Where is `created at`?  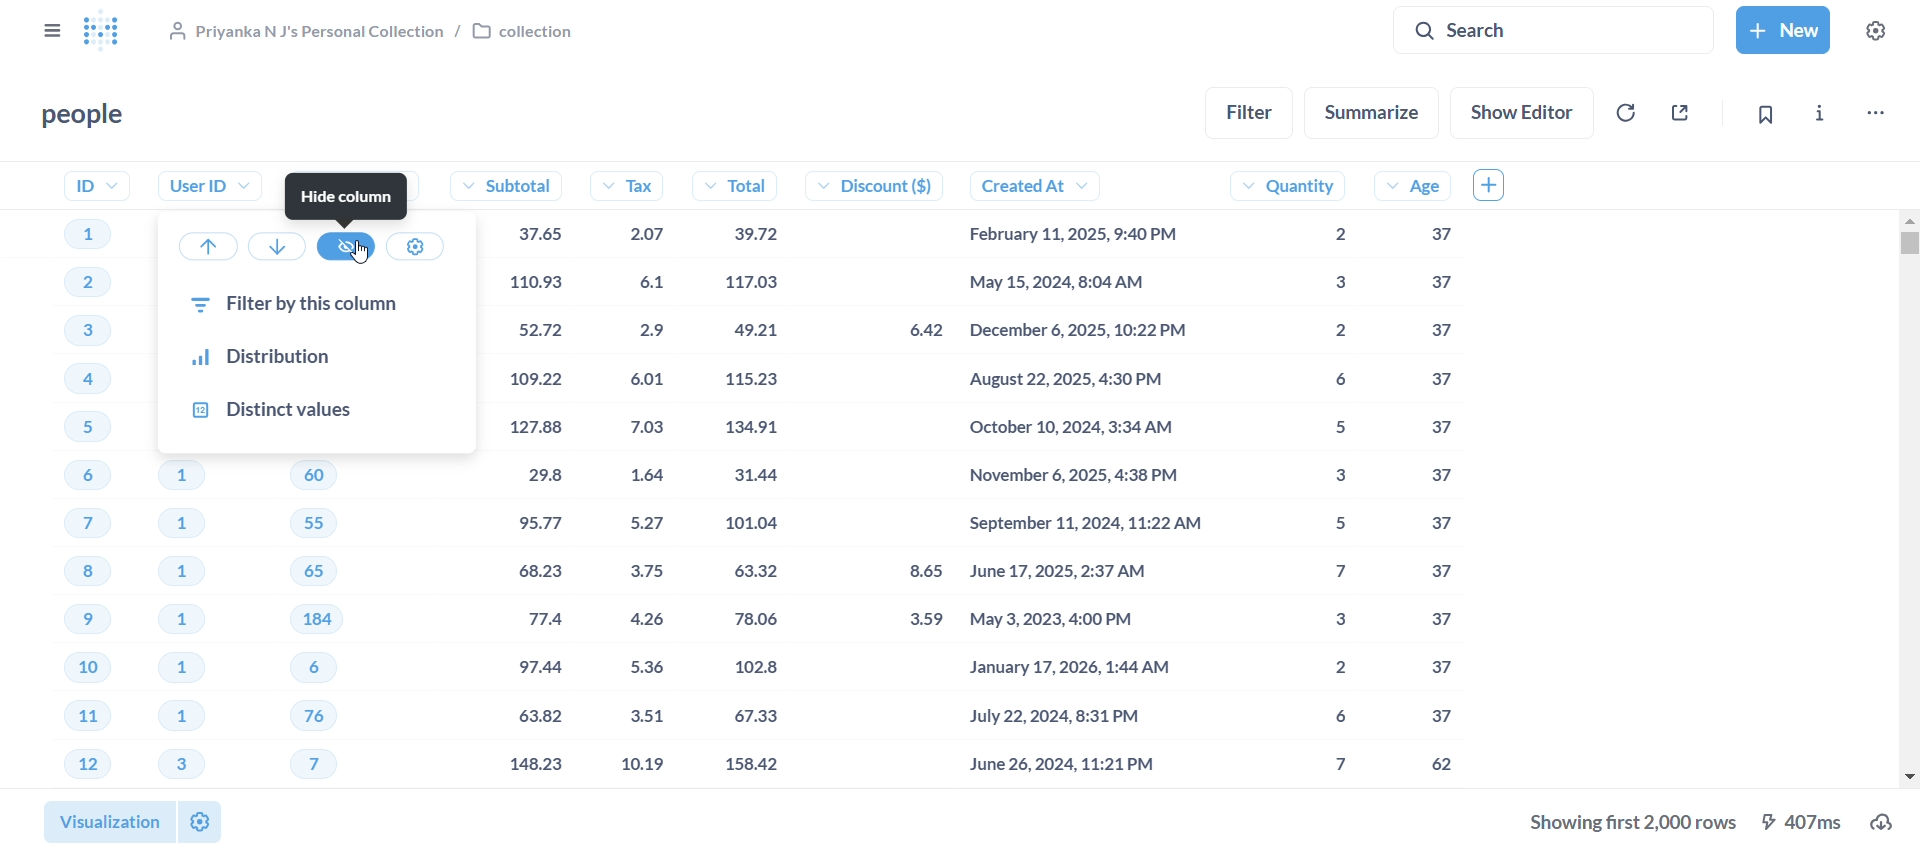 created at is located at coordinates (1099, 476).